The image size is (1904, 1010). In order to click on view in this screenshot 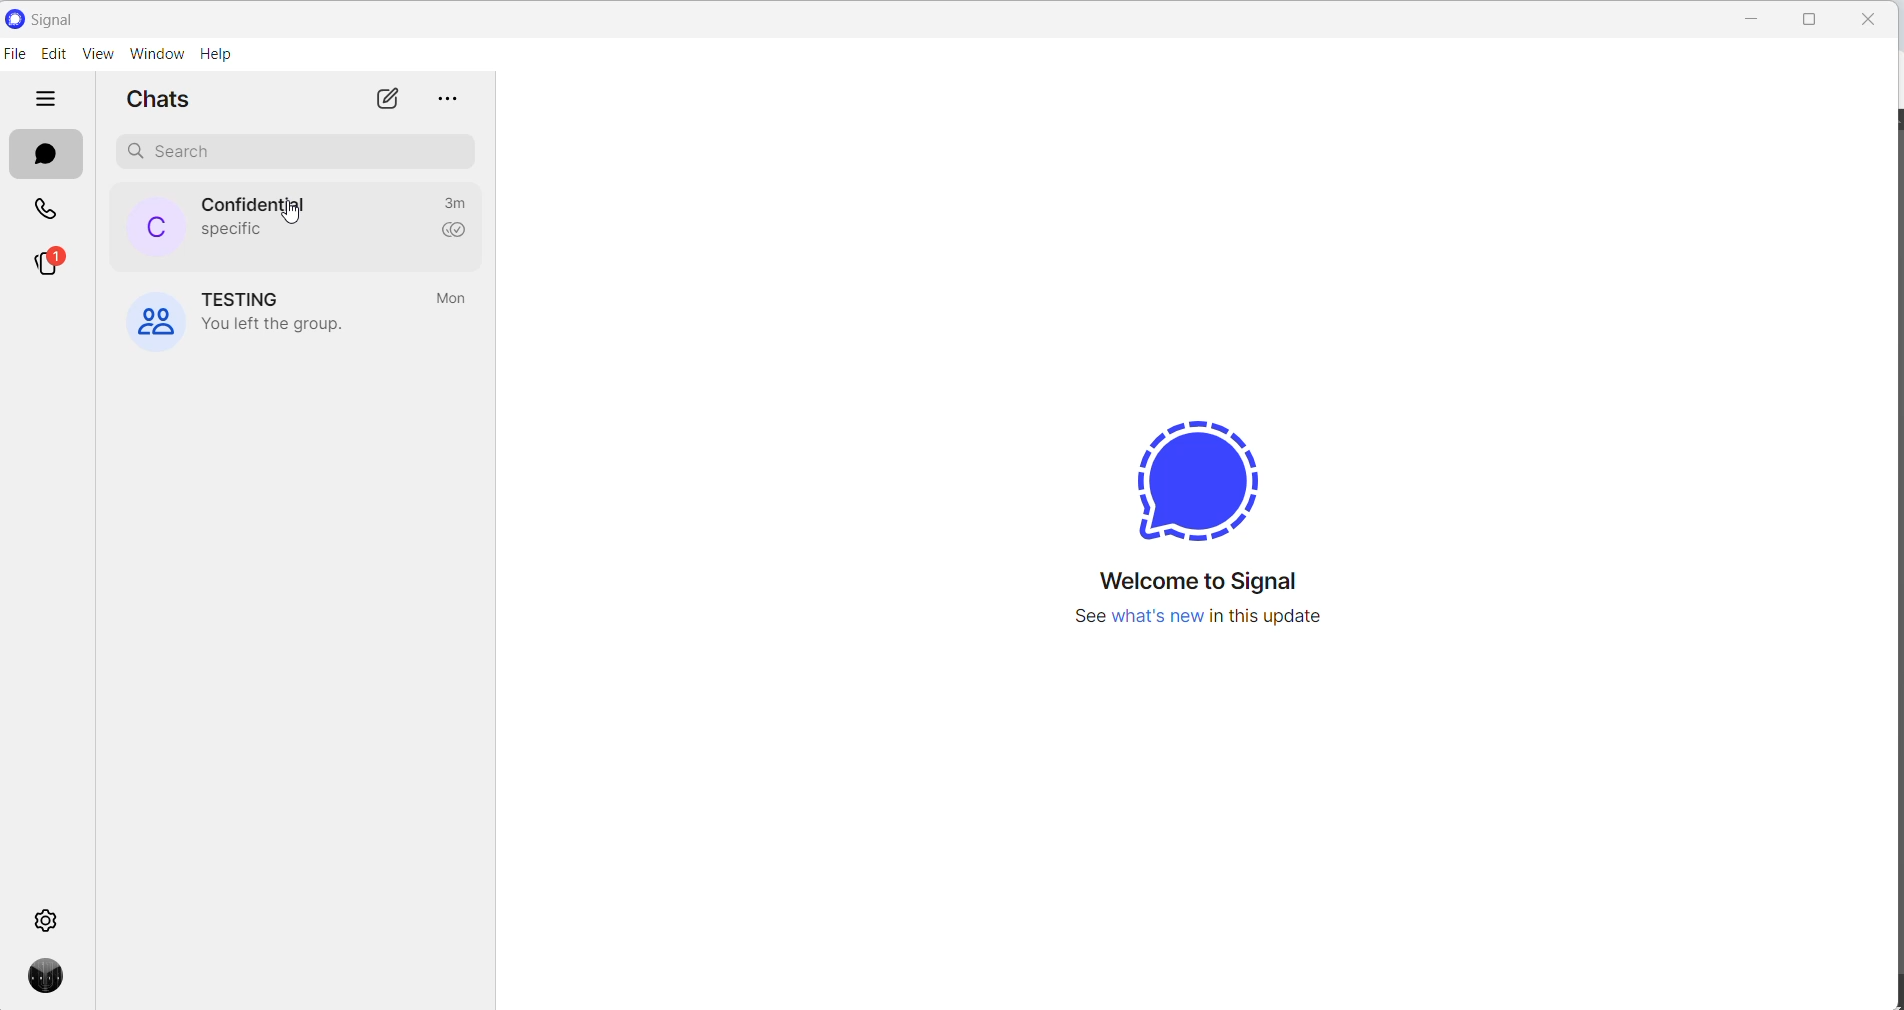, I will do `click(103, 56)`.